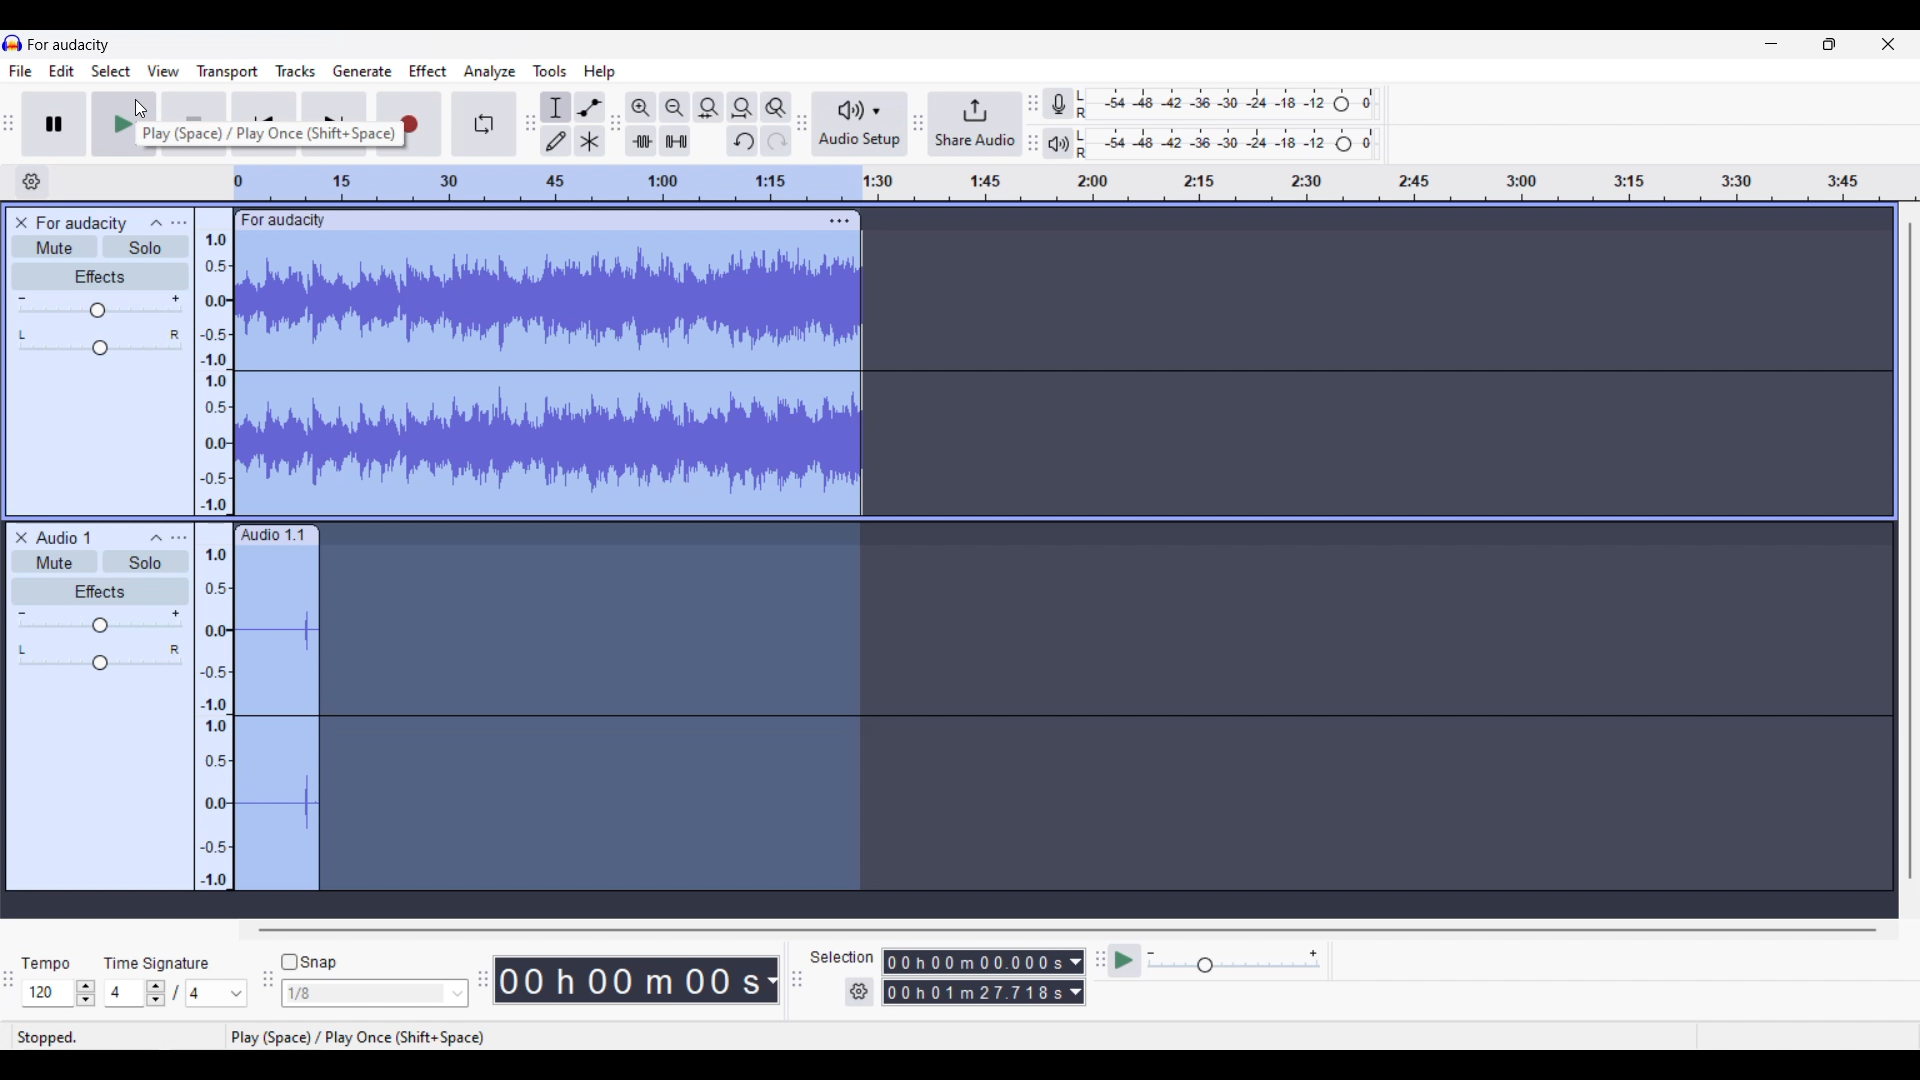  What do you see at coordinates (590, 107) in the screenshot?
I see `Envelop tool` at bounding box center [590, 107].